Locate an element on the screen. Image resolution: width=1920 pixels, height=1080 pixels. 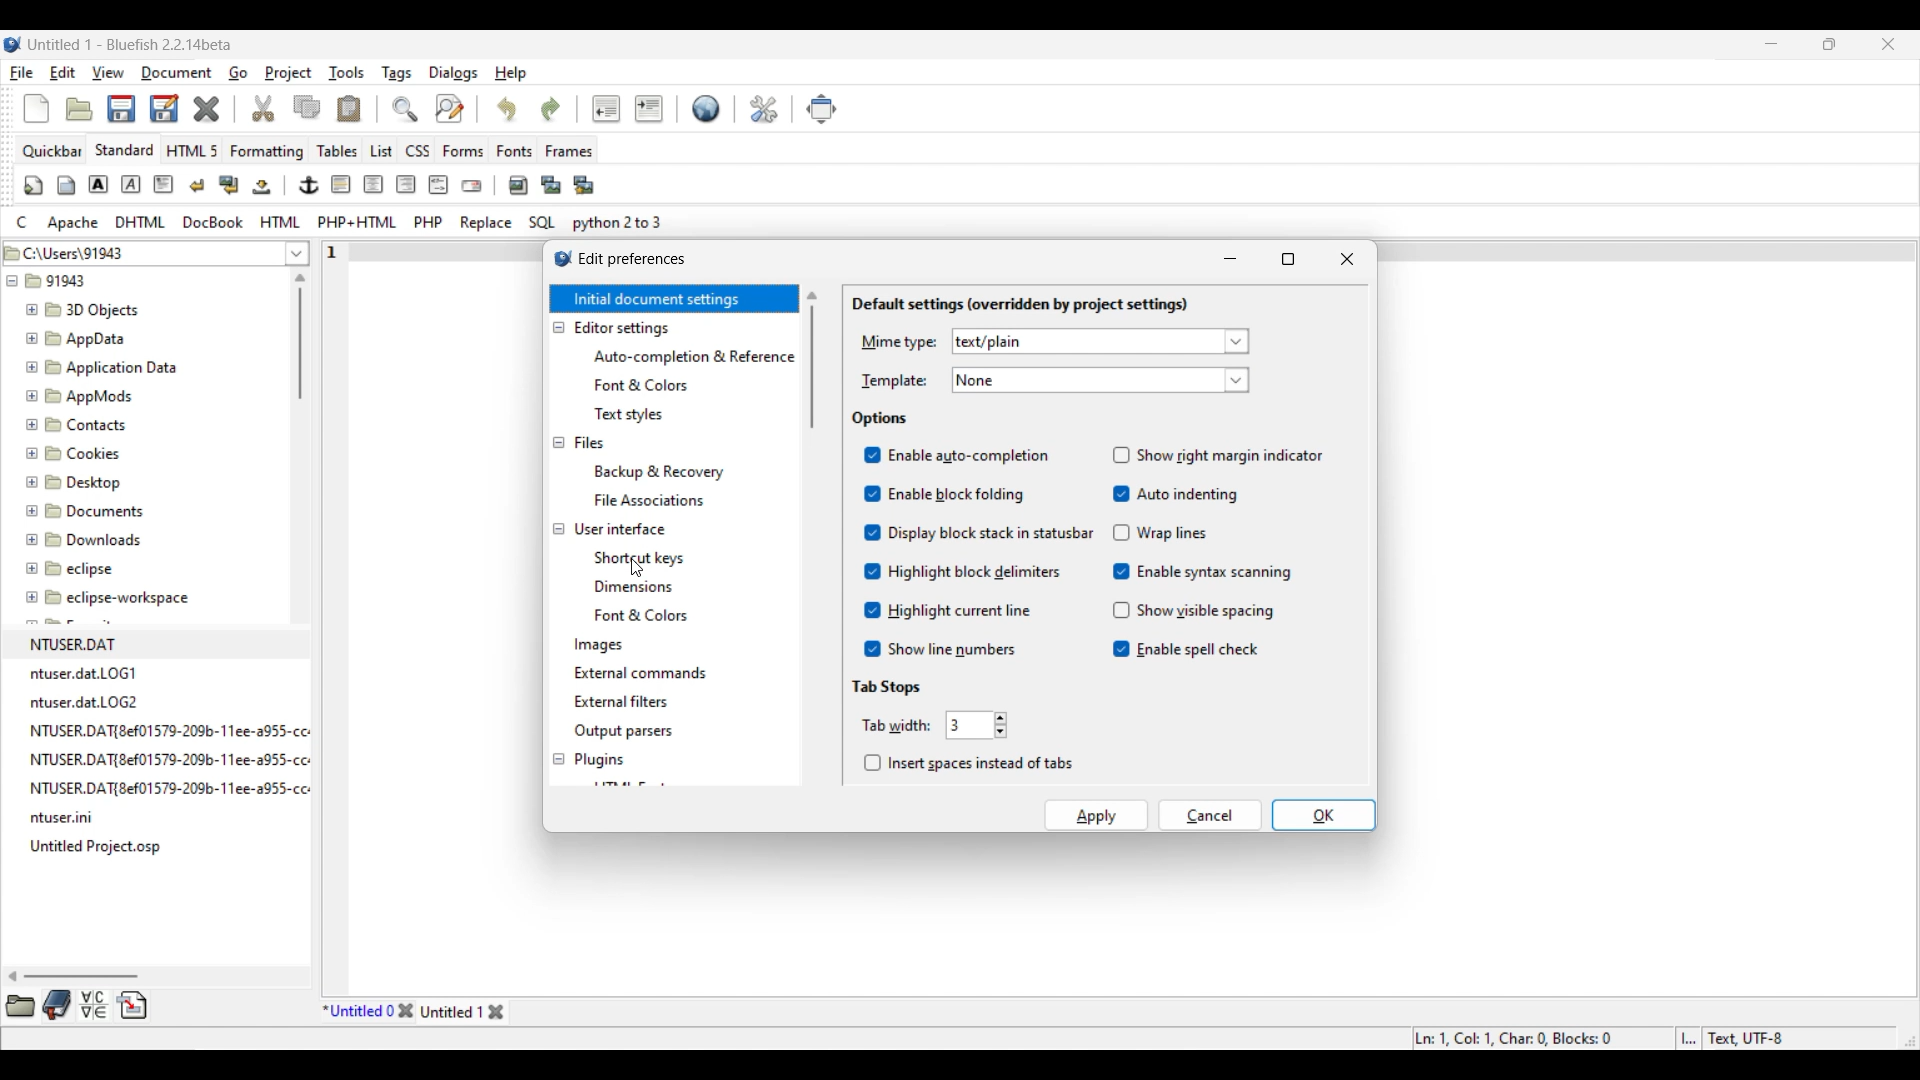
OK is located at coordinates (1324, 815).